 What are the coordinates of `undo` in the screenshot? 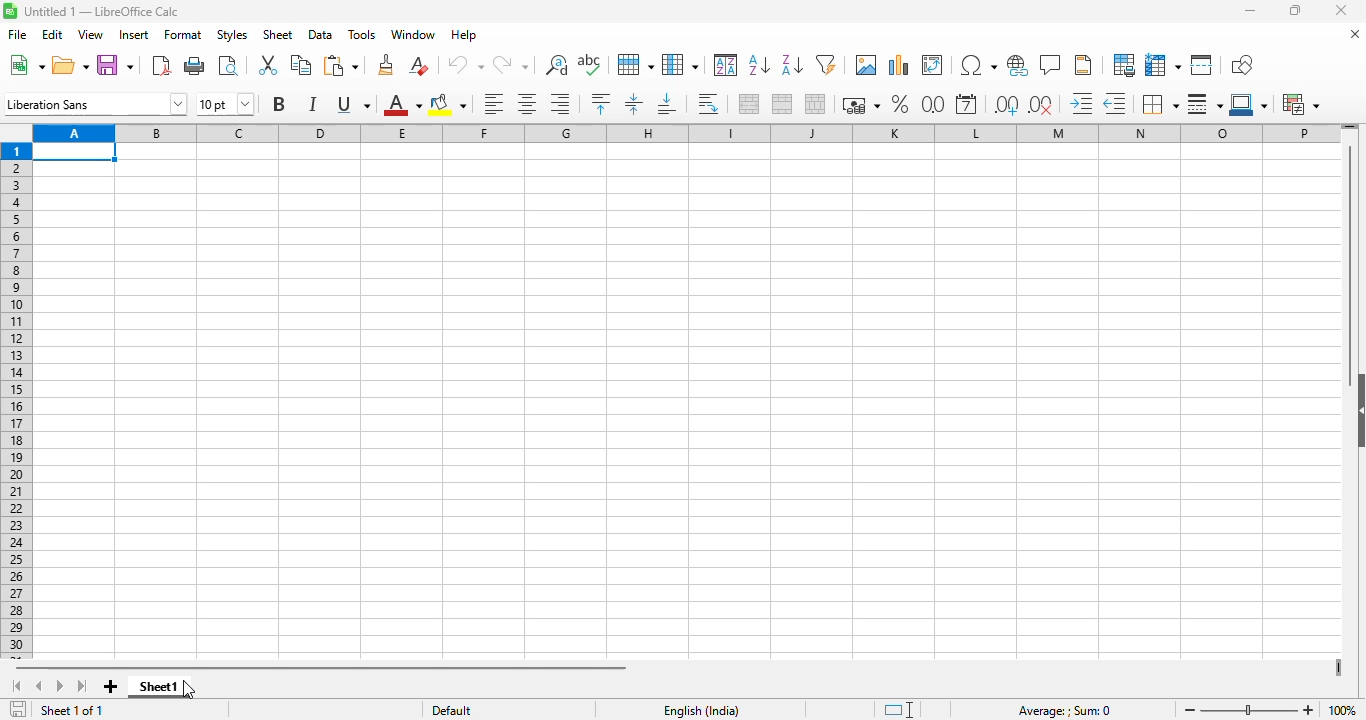 It's located at (465, 65).